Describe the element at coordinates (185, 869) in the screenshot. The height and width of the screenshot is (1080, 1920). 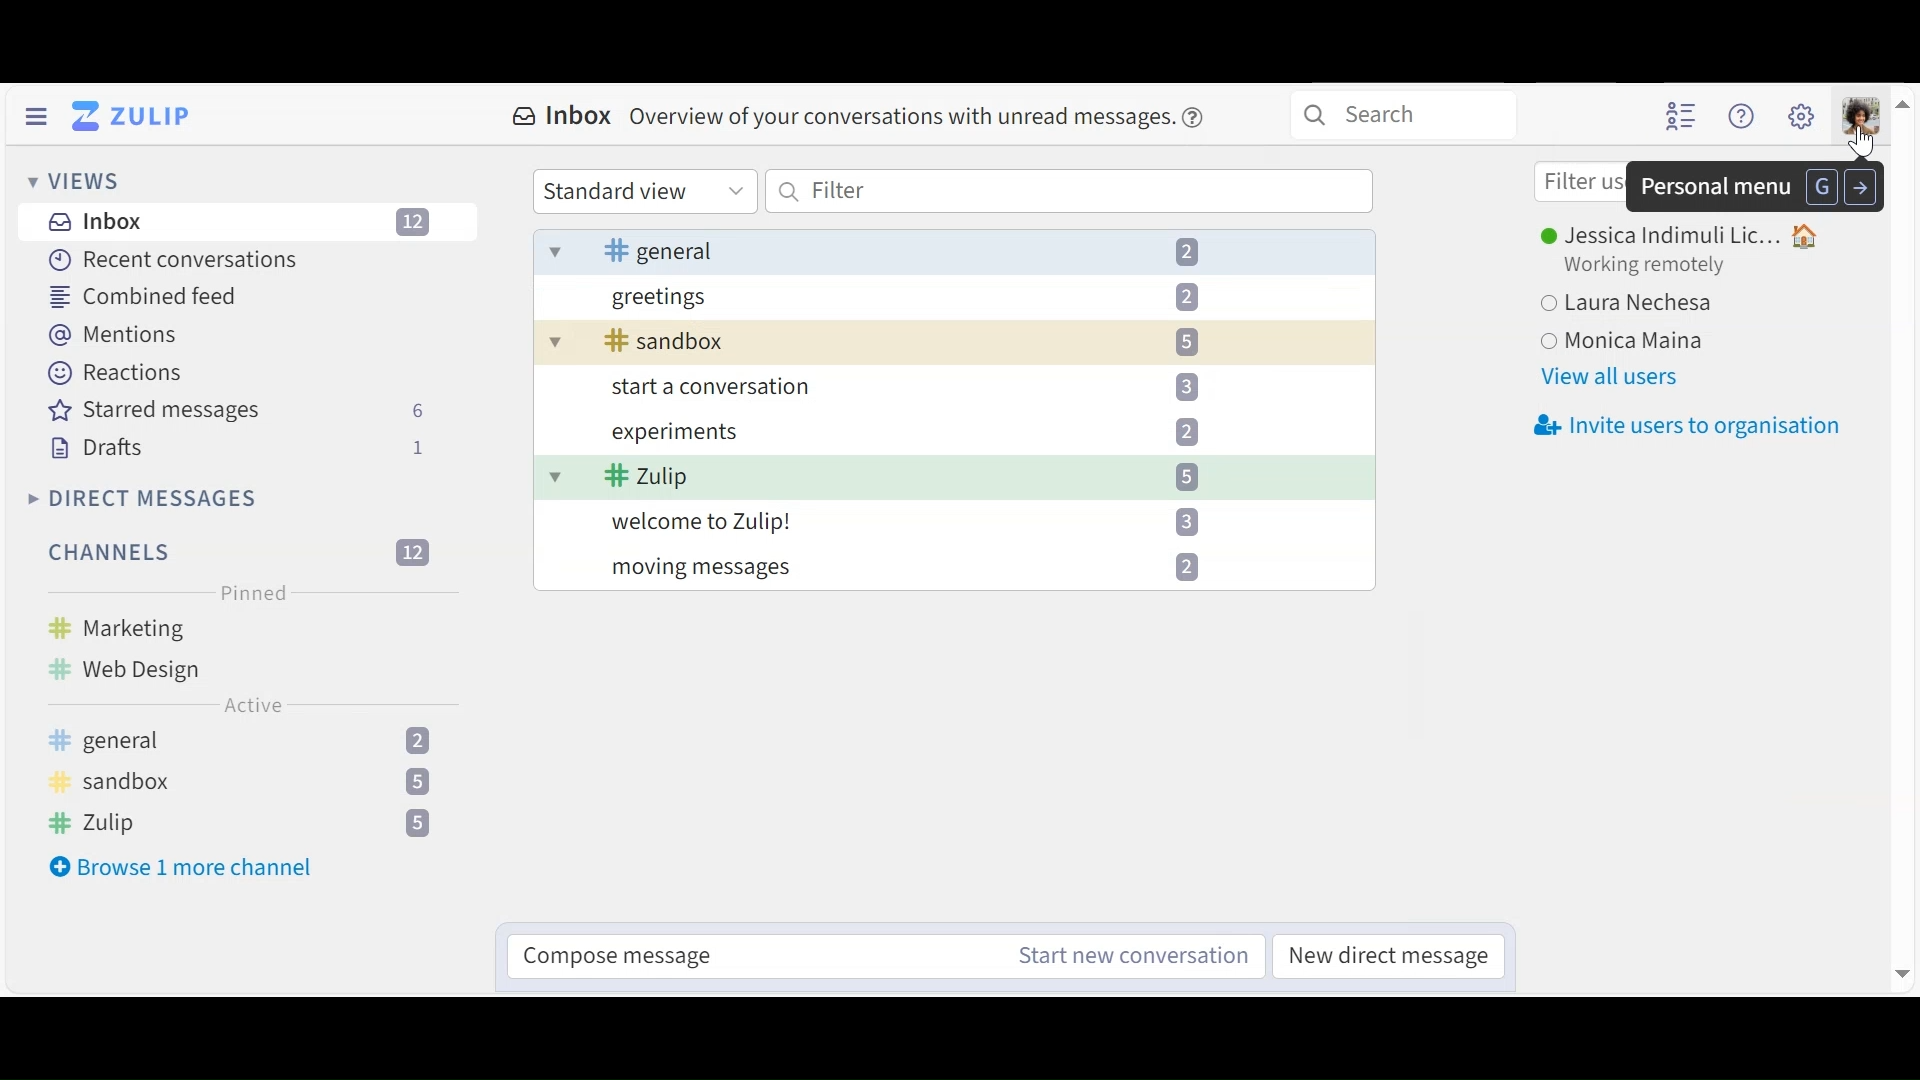
I see `Browse more channels` at that location.